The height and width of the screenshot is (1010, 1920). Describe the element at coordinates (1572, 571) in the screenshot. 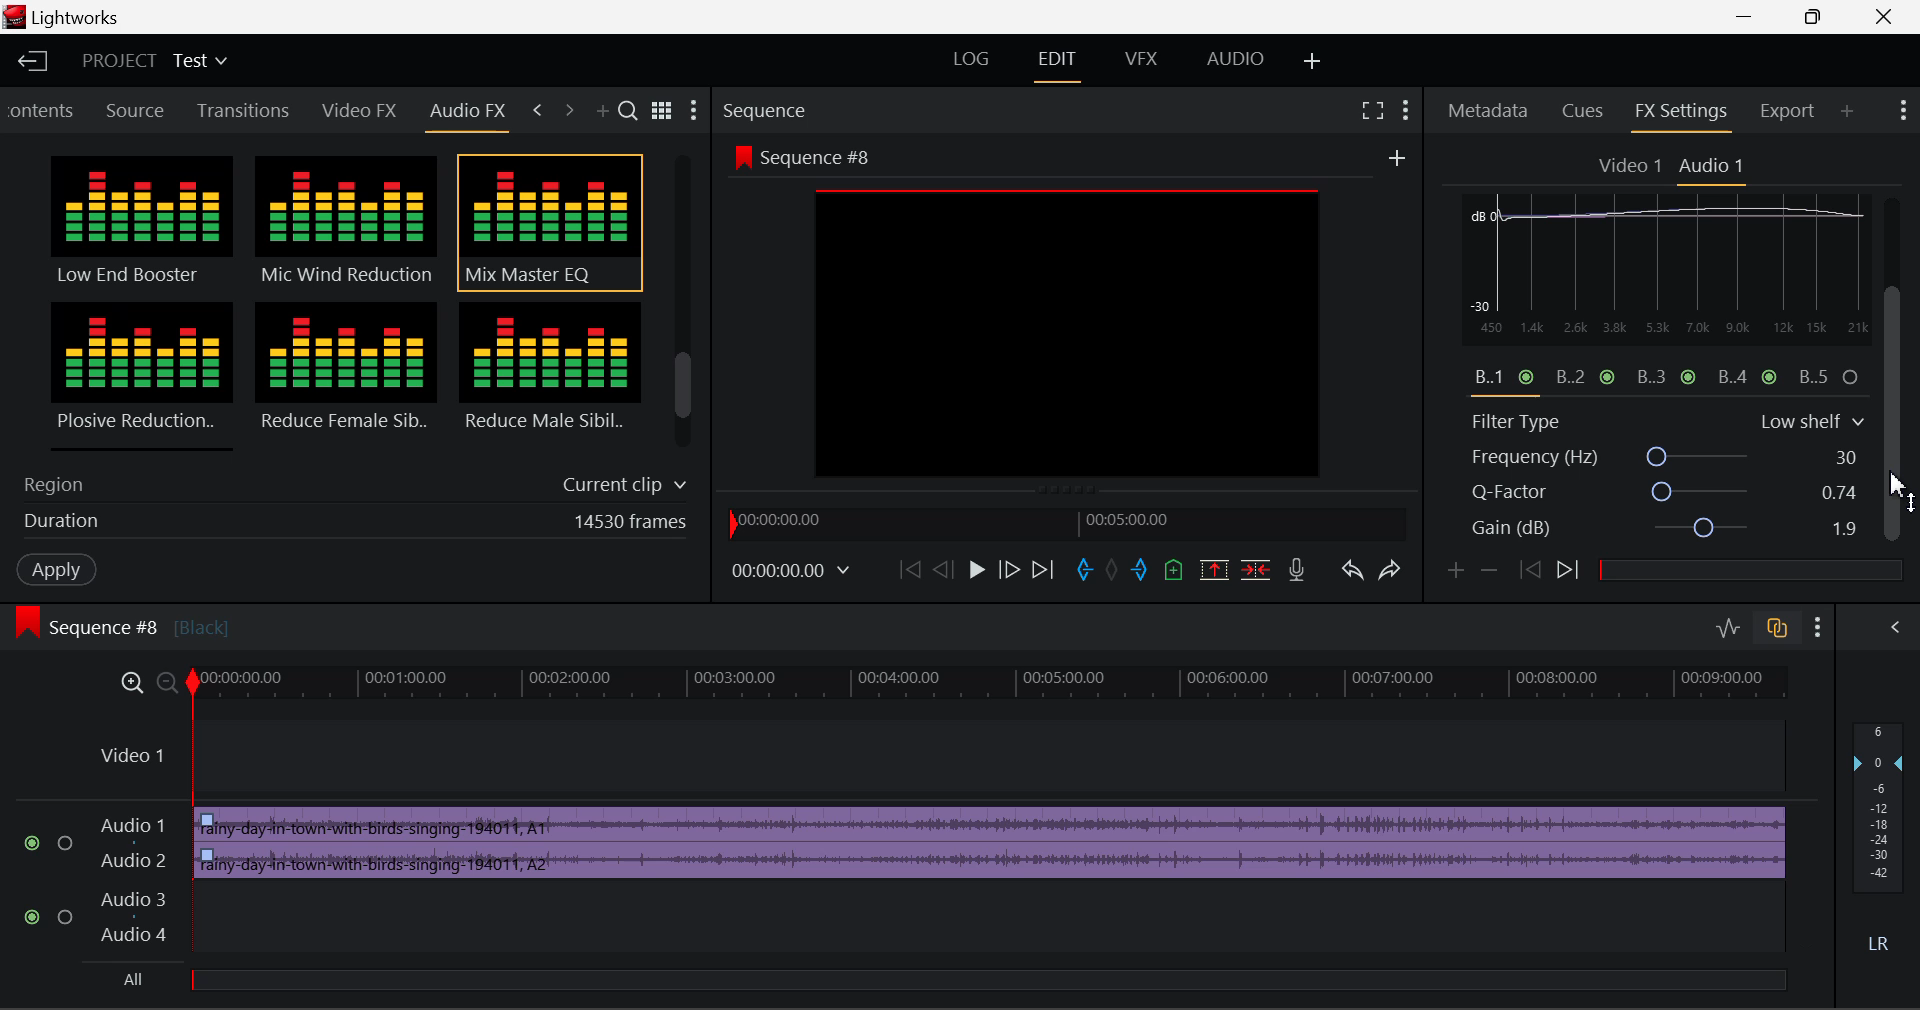

I see `Next keyframe` at that location.